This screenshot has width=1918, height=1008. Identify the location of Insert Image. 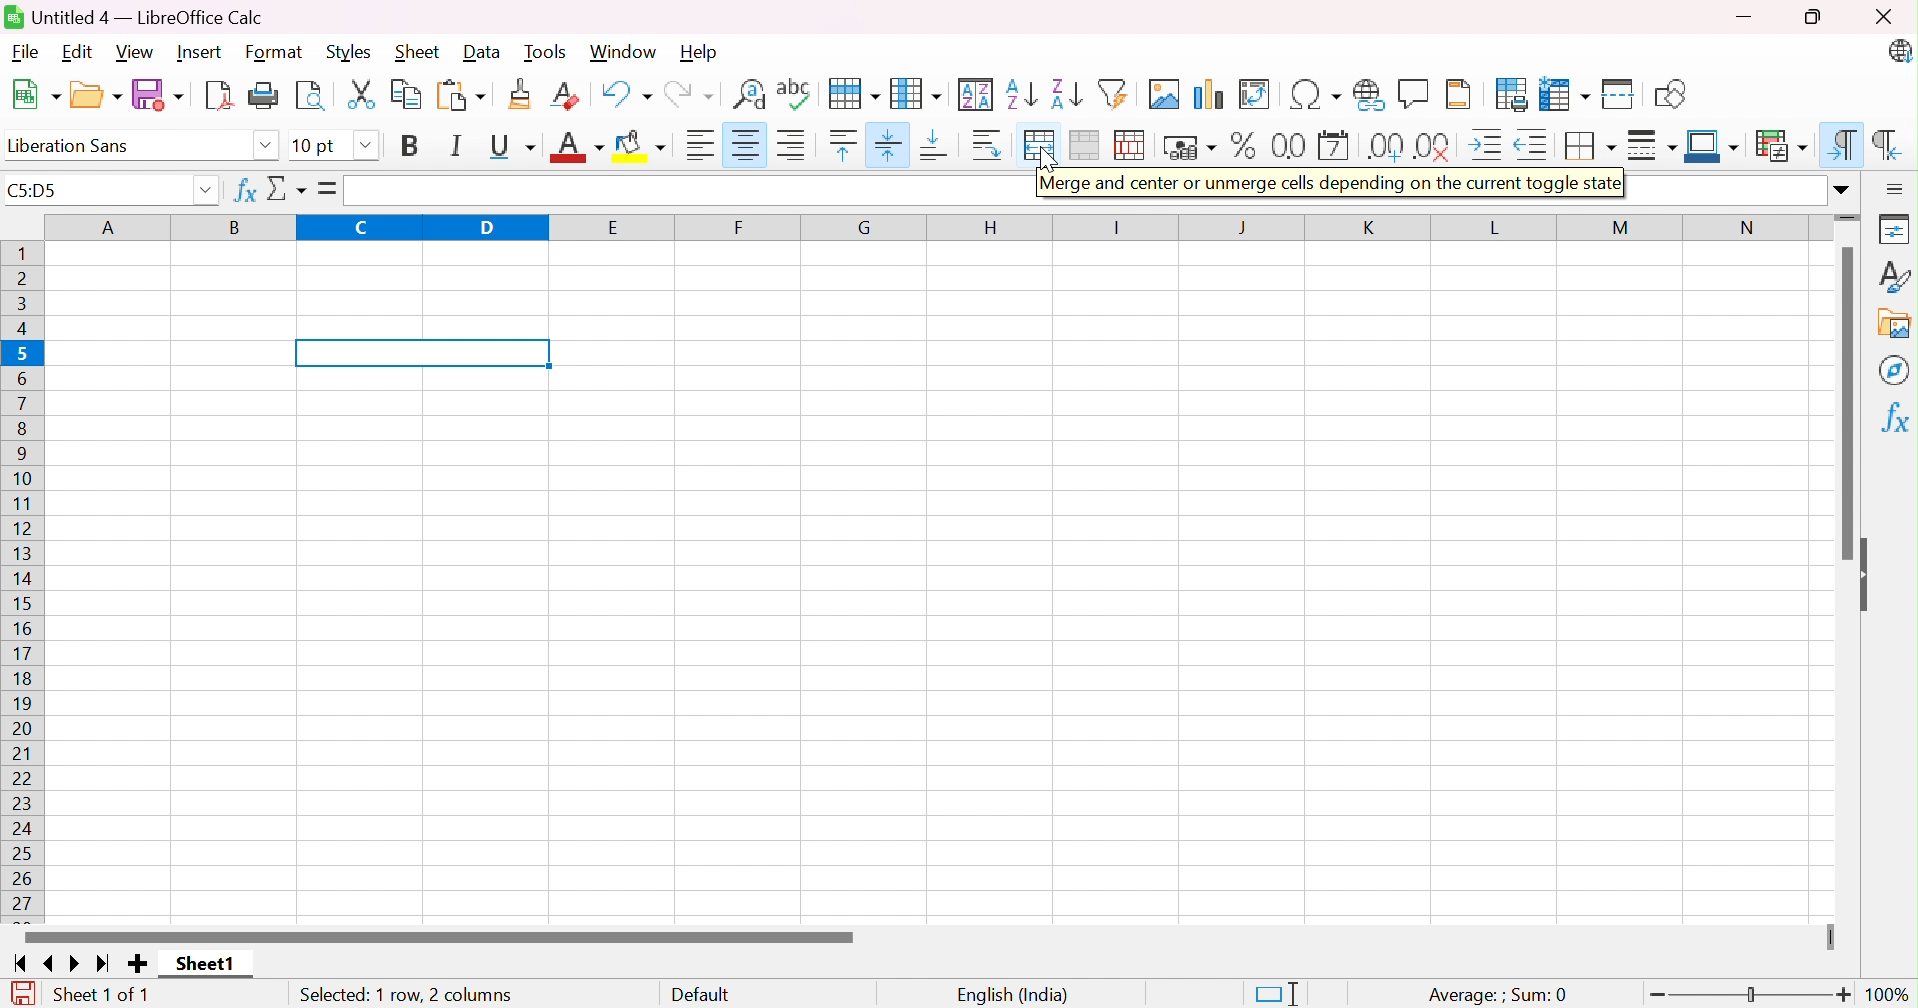
(1163, 94).